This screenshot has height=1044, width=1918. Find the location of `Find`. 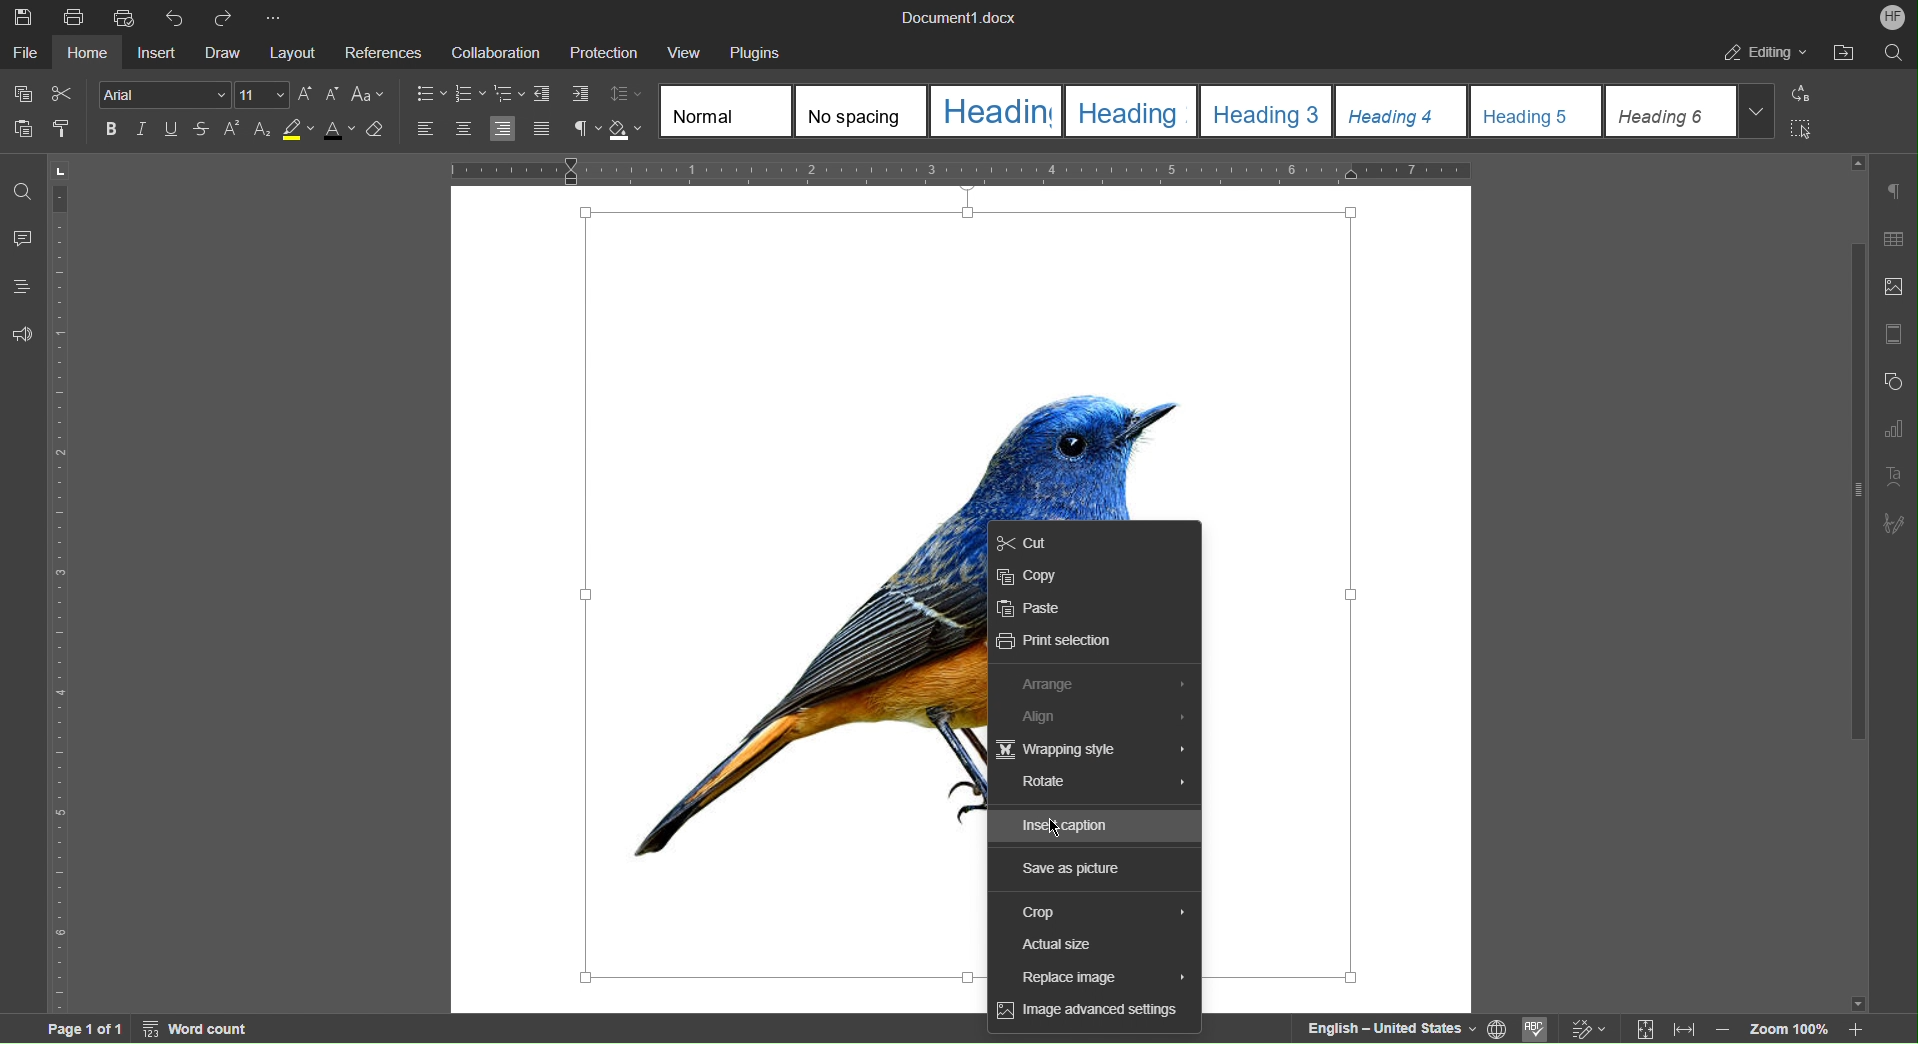

Find is located at coordinates (22, 189).